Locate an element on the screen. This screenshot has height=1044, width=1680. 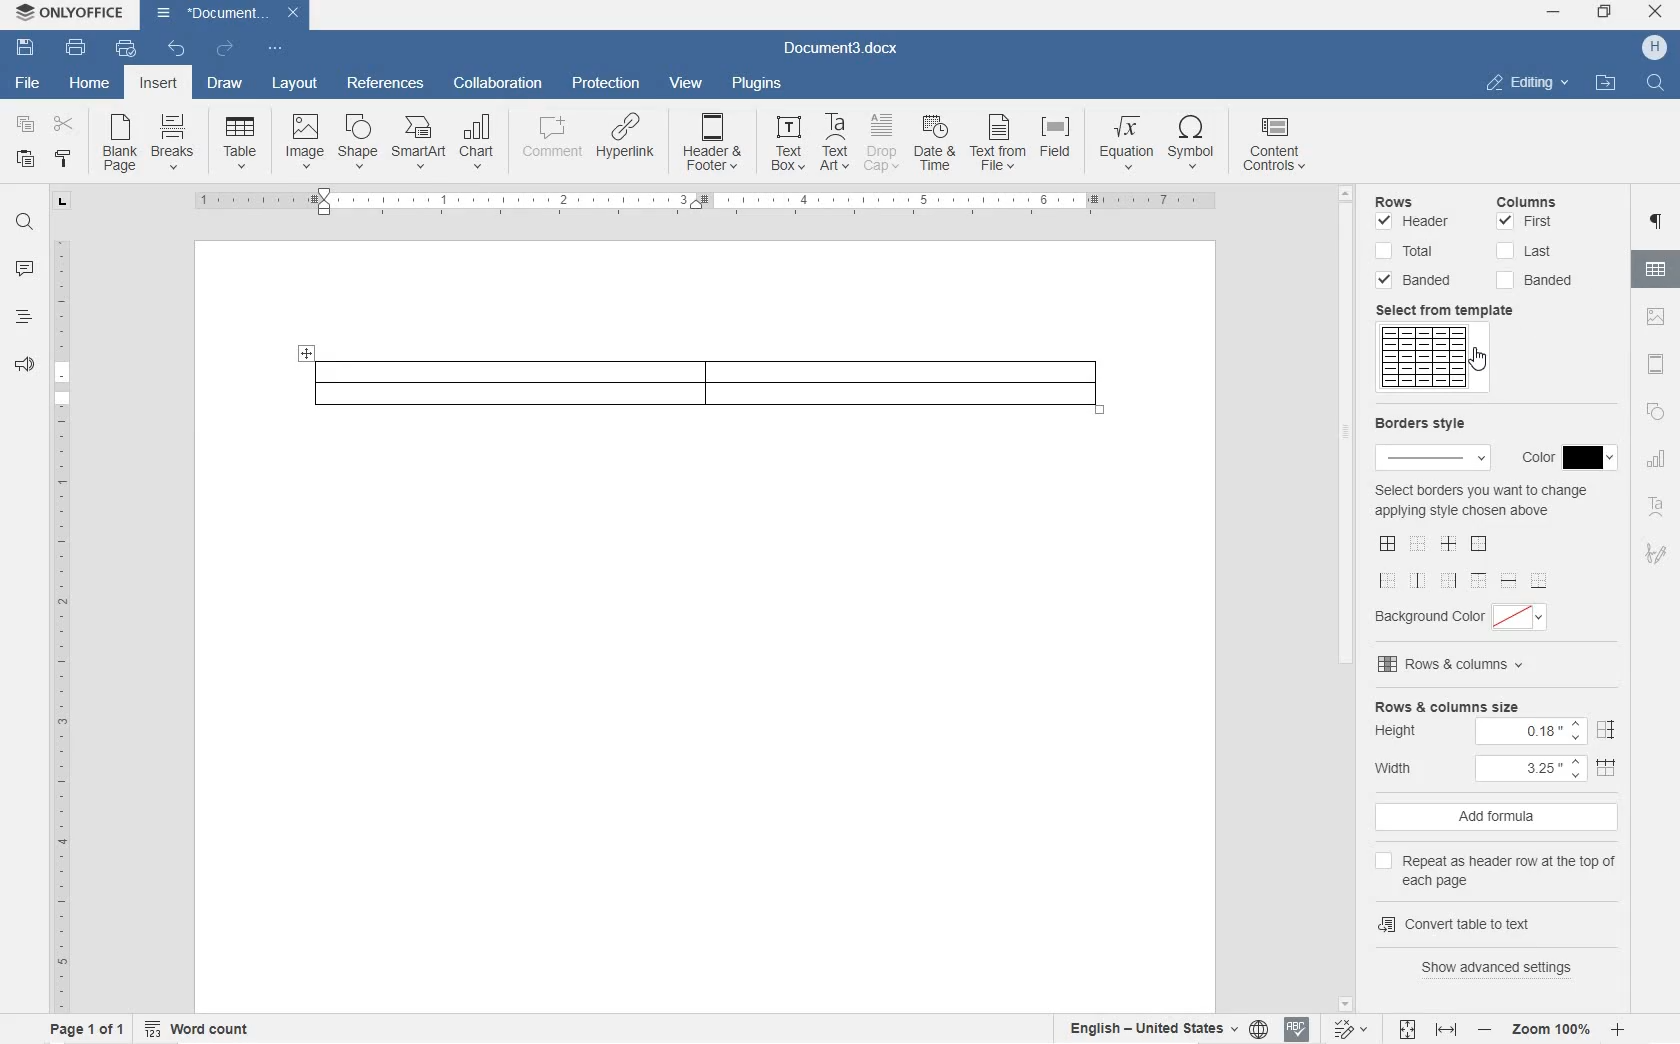
comment is located at coordinates (548, 142).